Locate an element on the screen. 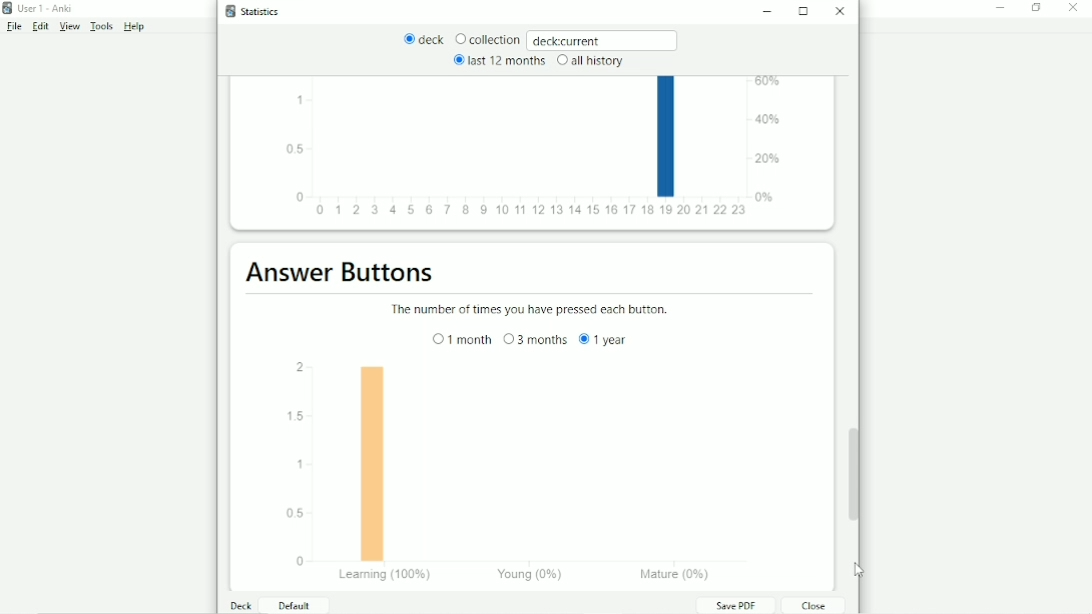  View is located at coordinates (70, 27).